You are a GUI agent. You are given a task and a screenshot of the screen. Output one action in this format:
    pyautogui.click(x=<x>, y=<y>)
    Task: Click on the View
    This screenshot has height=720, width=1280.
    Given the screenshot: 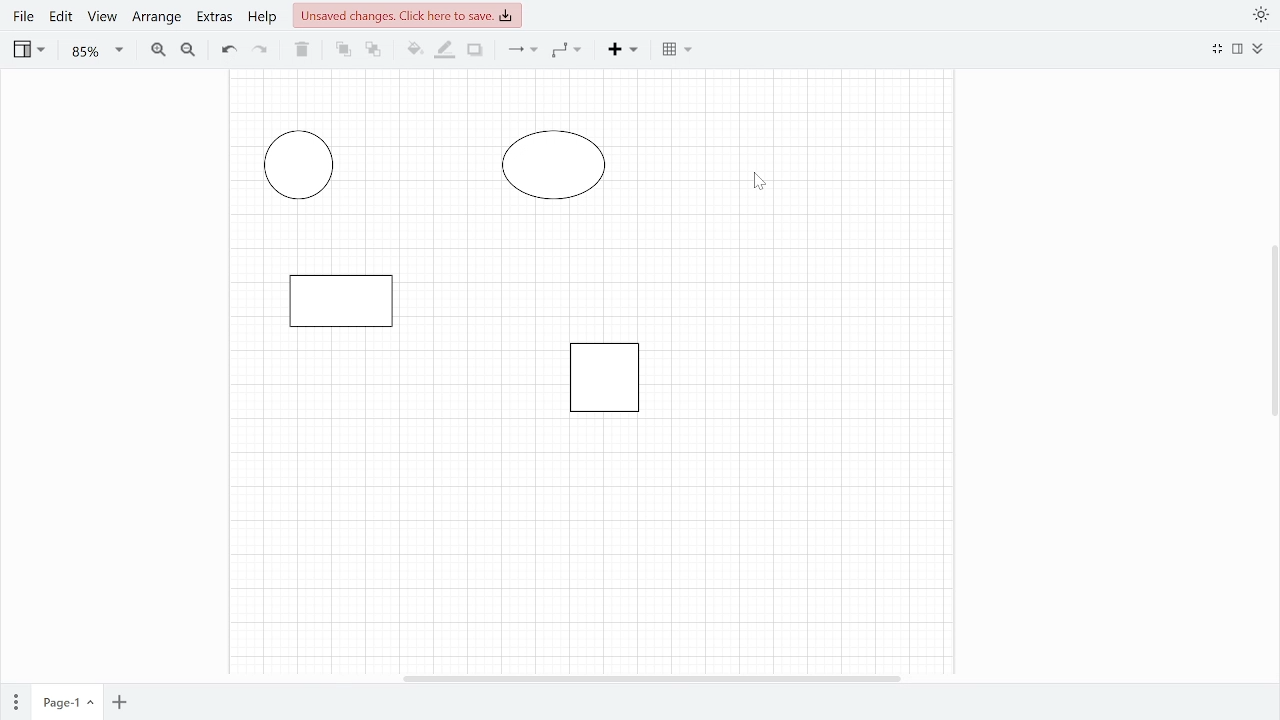 What is the action you would take?
    pyautogui.click(x=103, y=20)
    